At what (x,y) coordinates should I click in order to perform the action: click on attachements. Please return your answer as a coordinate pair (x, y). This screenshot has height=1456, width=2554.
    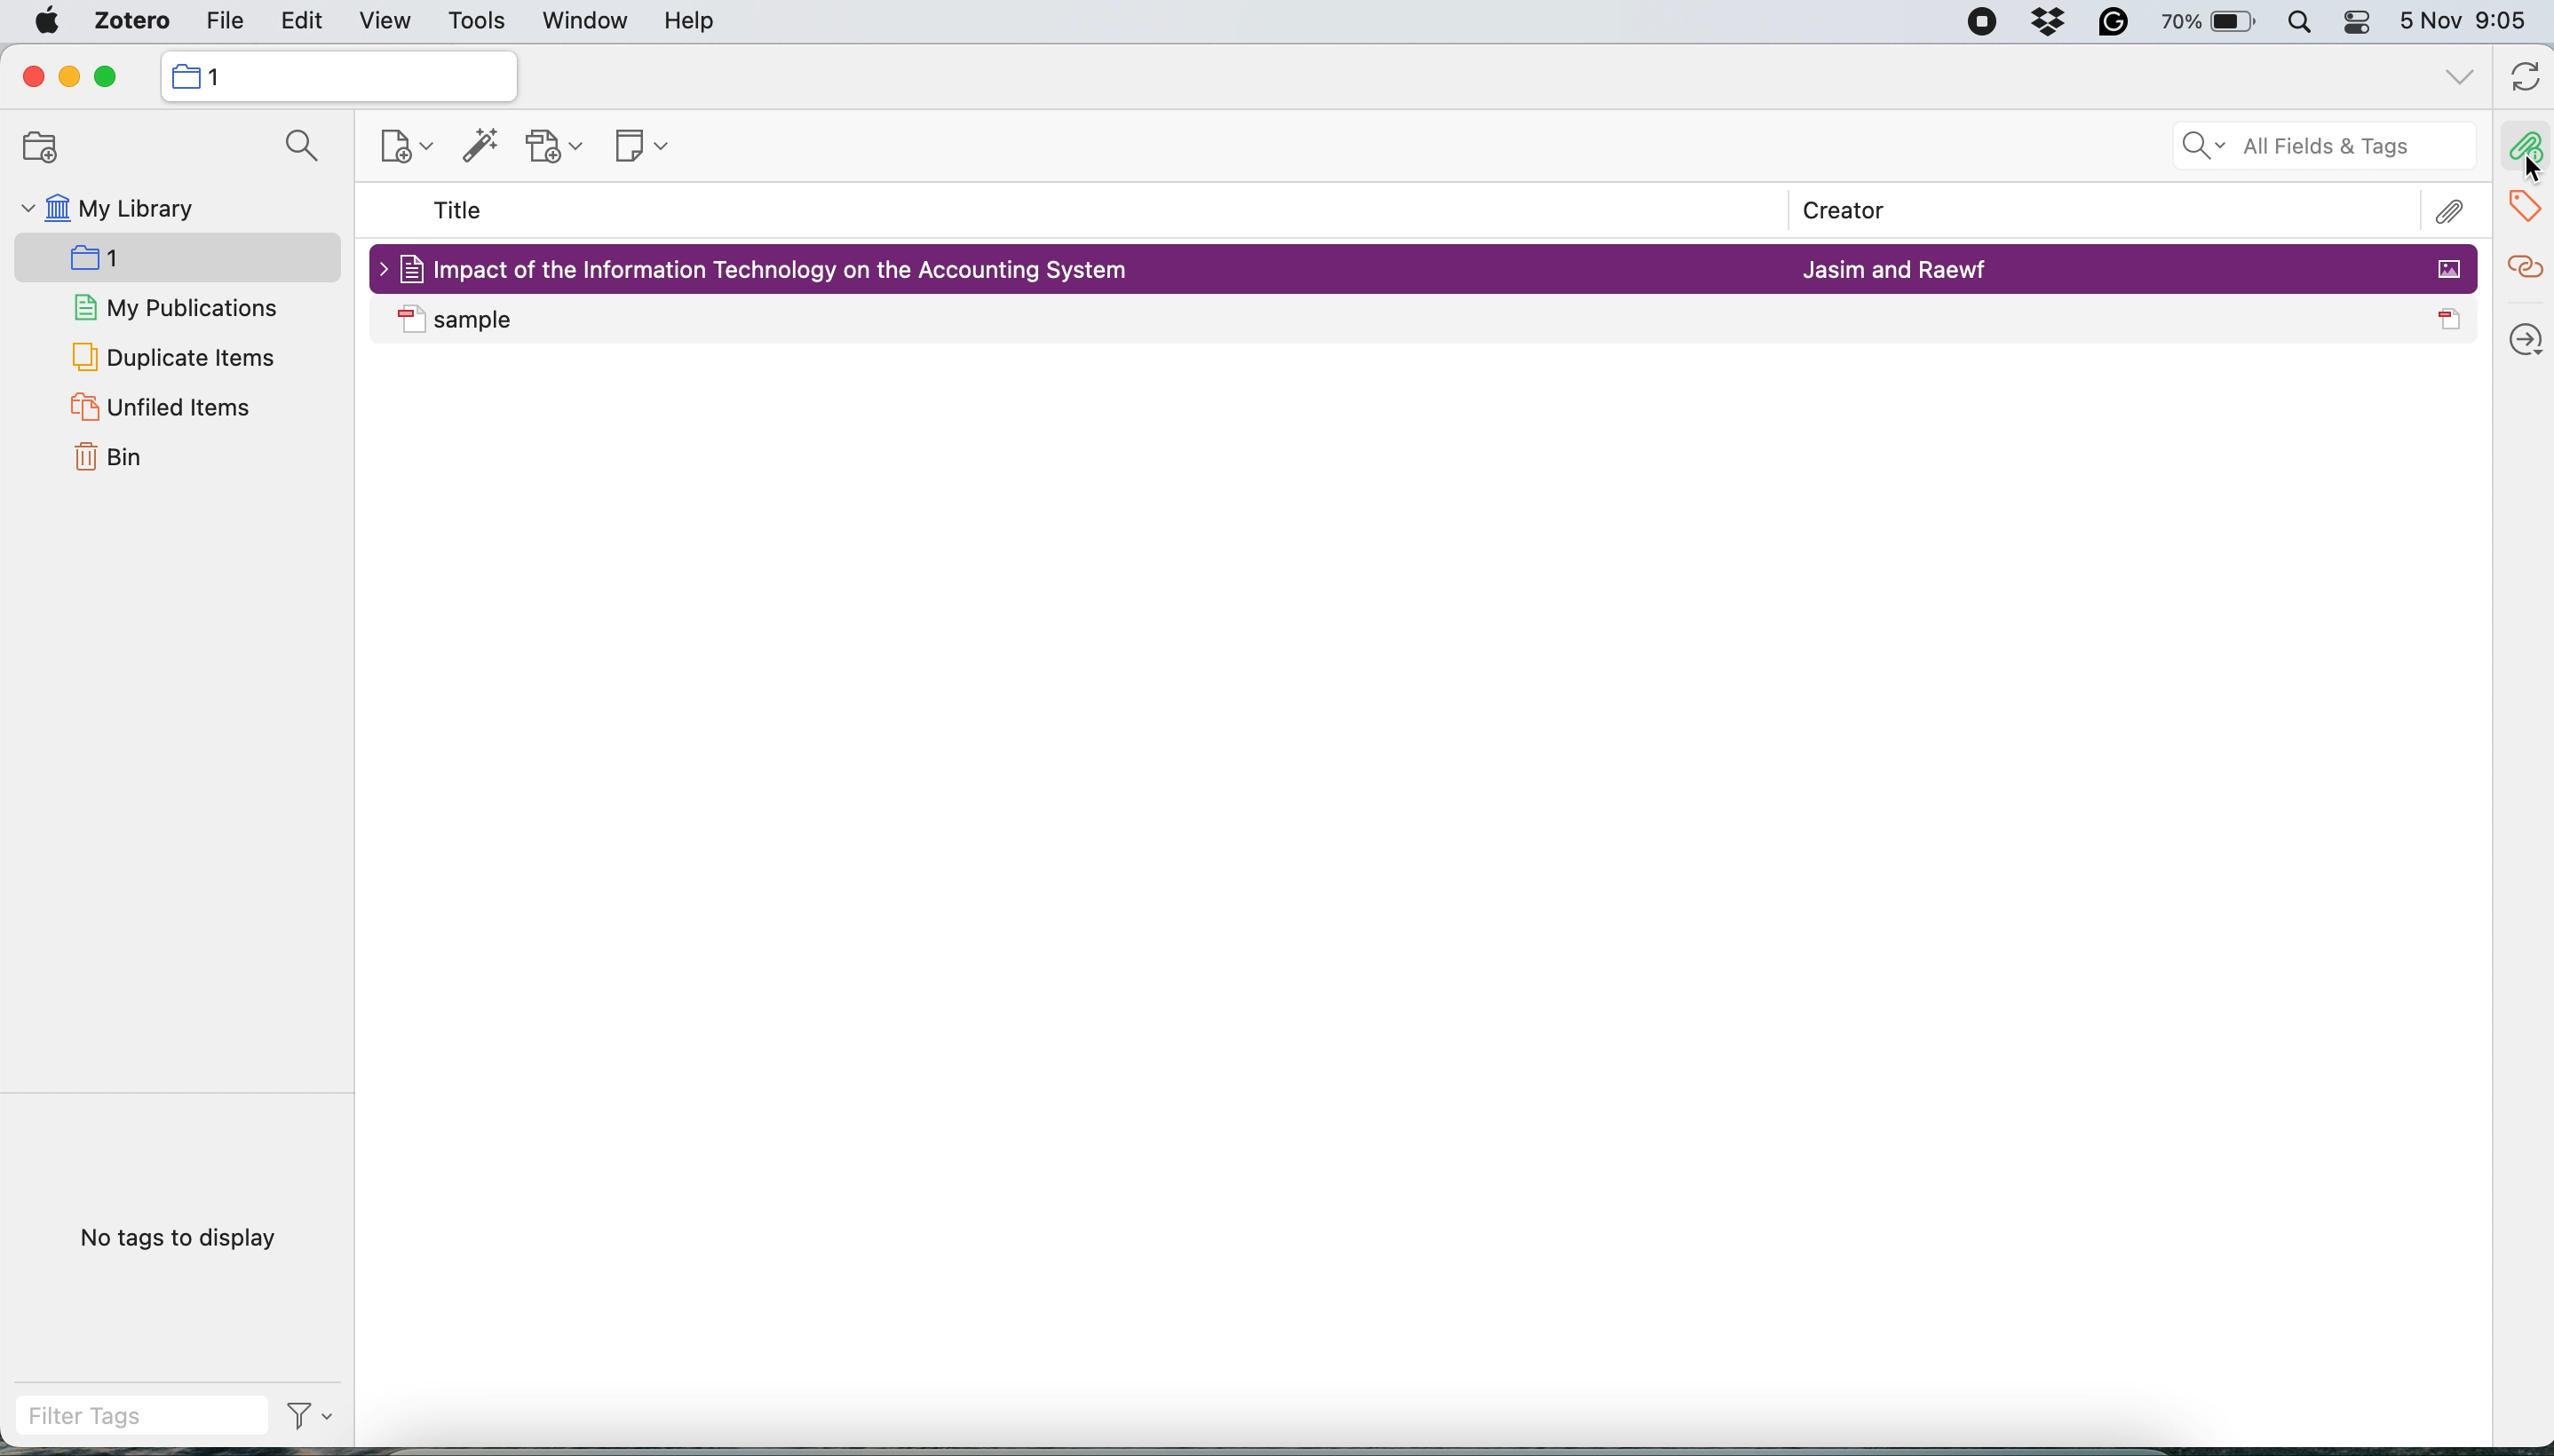
    Looking at the image, I should click on (2523, 148).